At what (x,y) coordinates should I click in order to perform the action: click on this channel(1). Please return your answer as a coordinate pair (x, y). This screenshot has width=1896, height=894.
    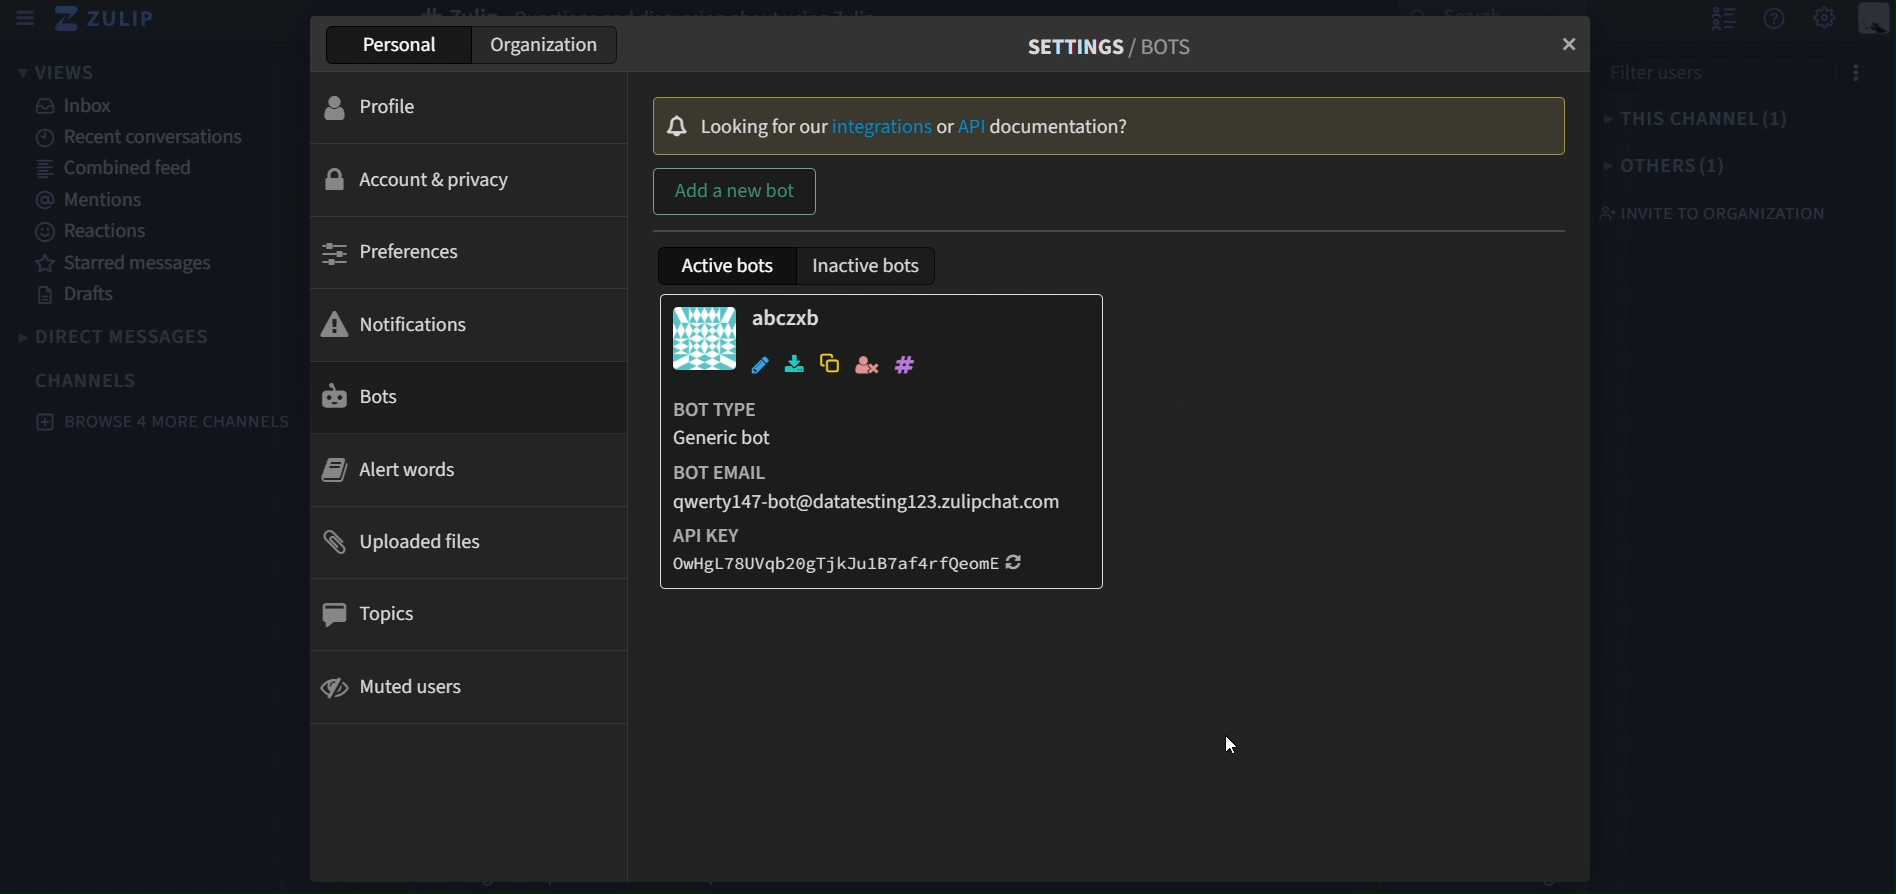
    Looking at the image, I should click on (1728, 123).